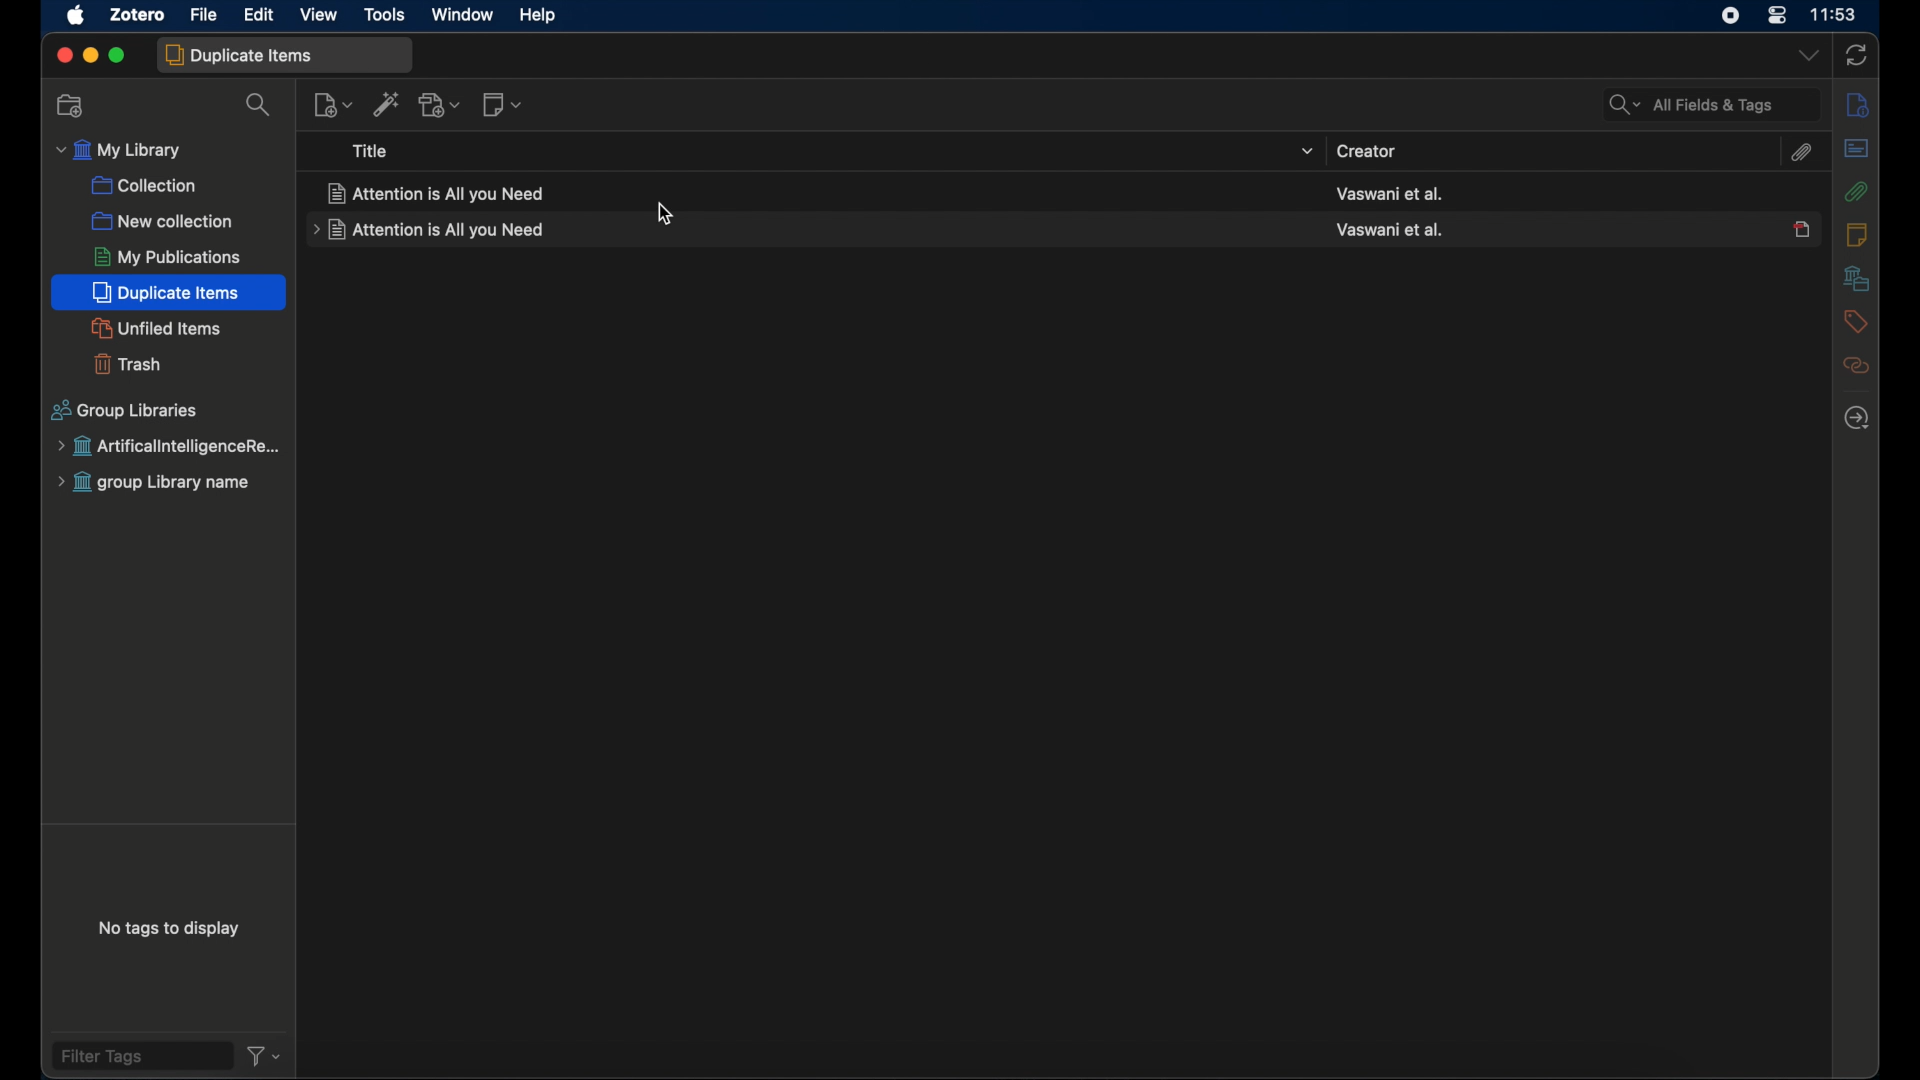 The image size is (1920, 1080). I want to click on minimize, so click(89, 54).